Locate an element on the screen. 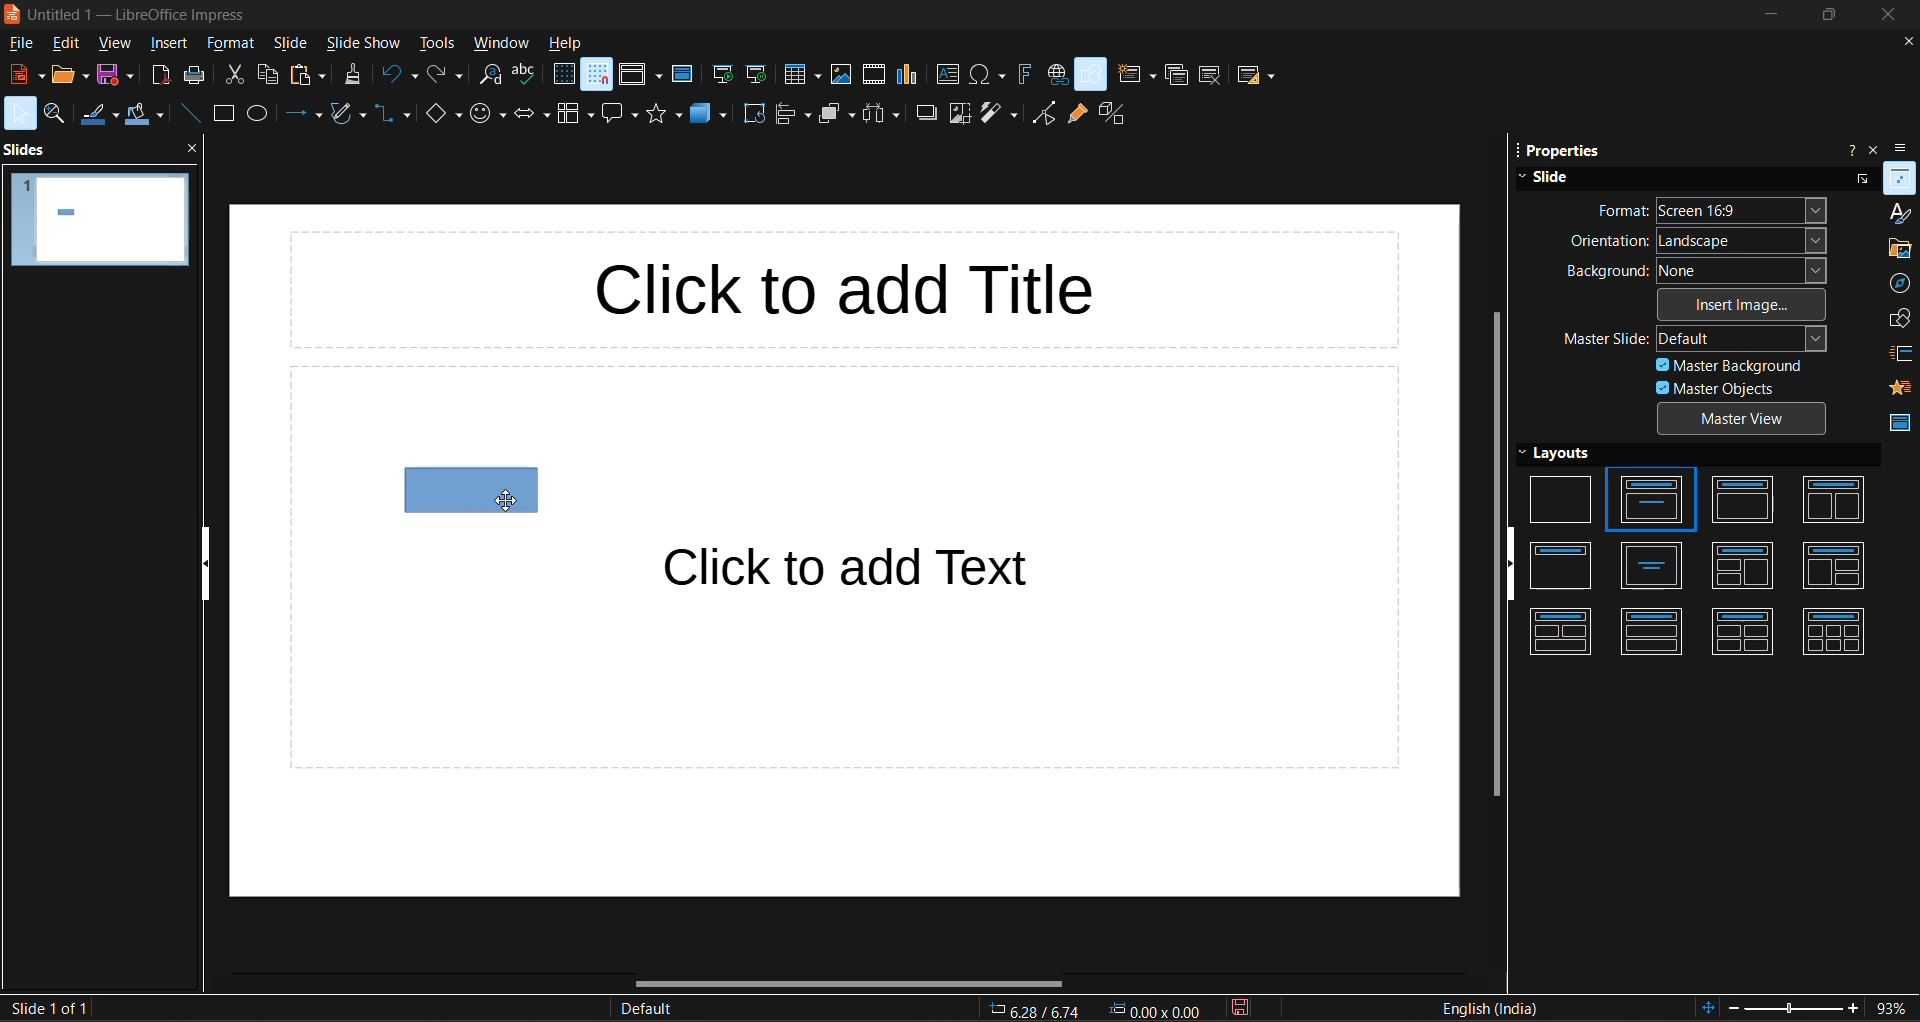  insert table is located at coordinates (800, 78).